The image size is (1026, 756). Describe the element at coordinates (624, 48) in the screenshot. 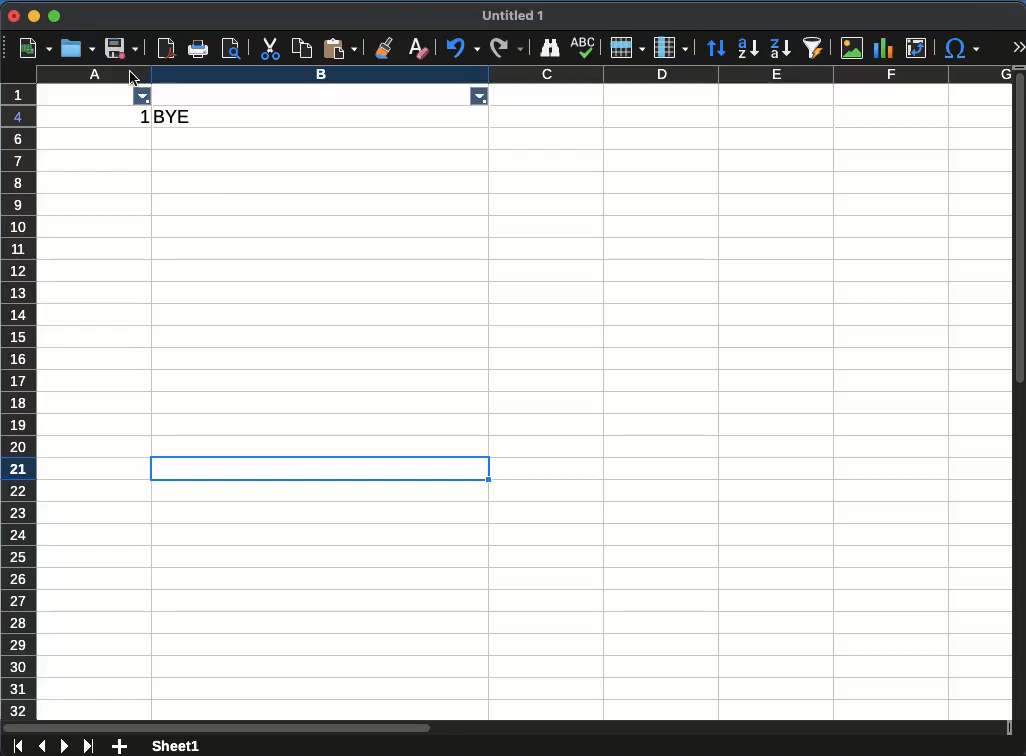

I see `row` at that location.